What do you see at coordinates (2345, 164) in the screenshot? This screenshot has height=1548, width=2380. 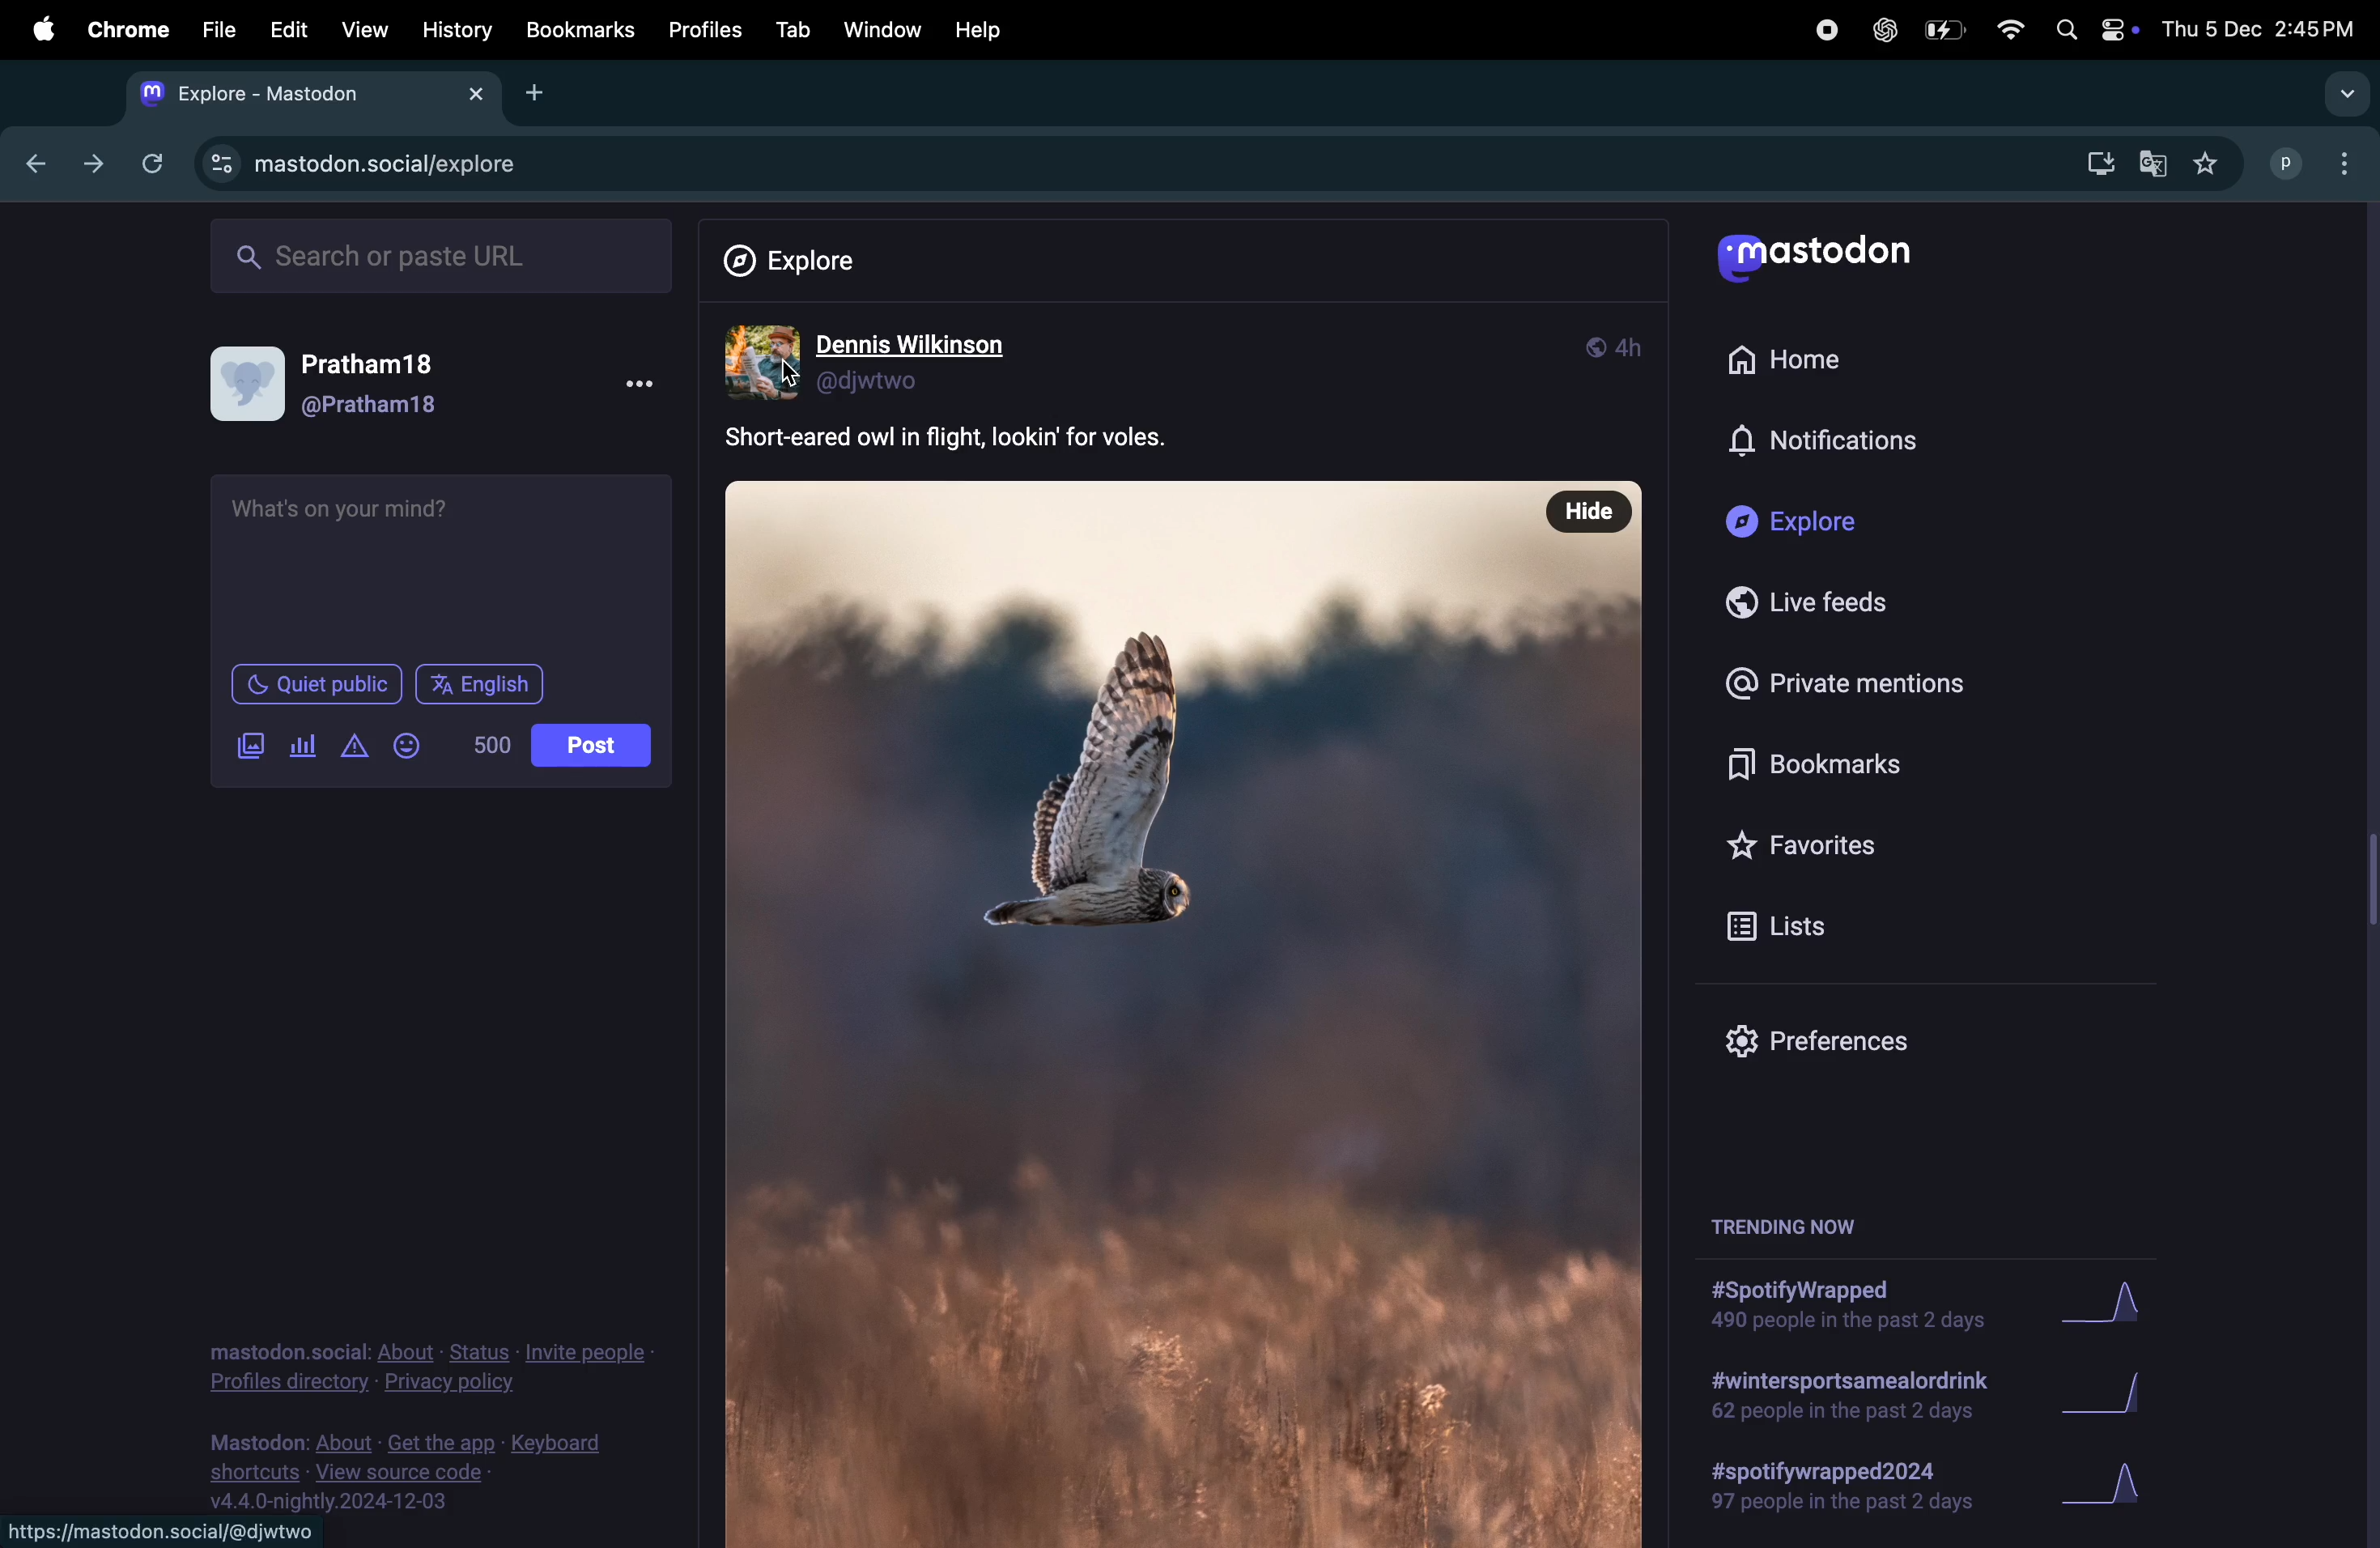 I see `option` at bounding box center [2345, 164].